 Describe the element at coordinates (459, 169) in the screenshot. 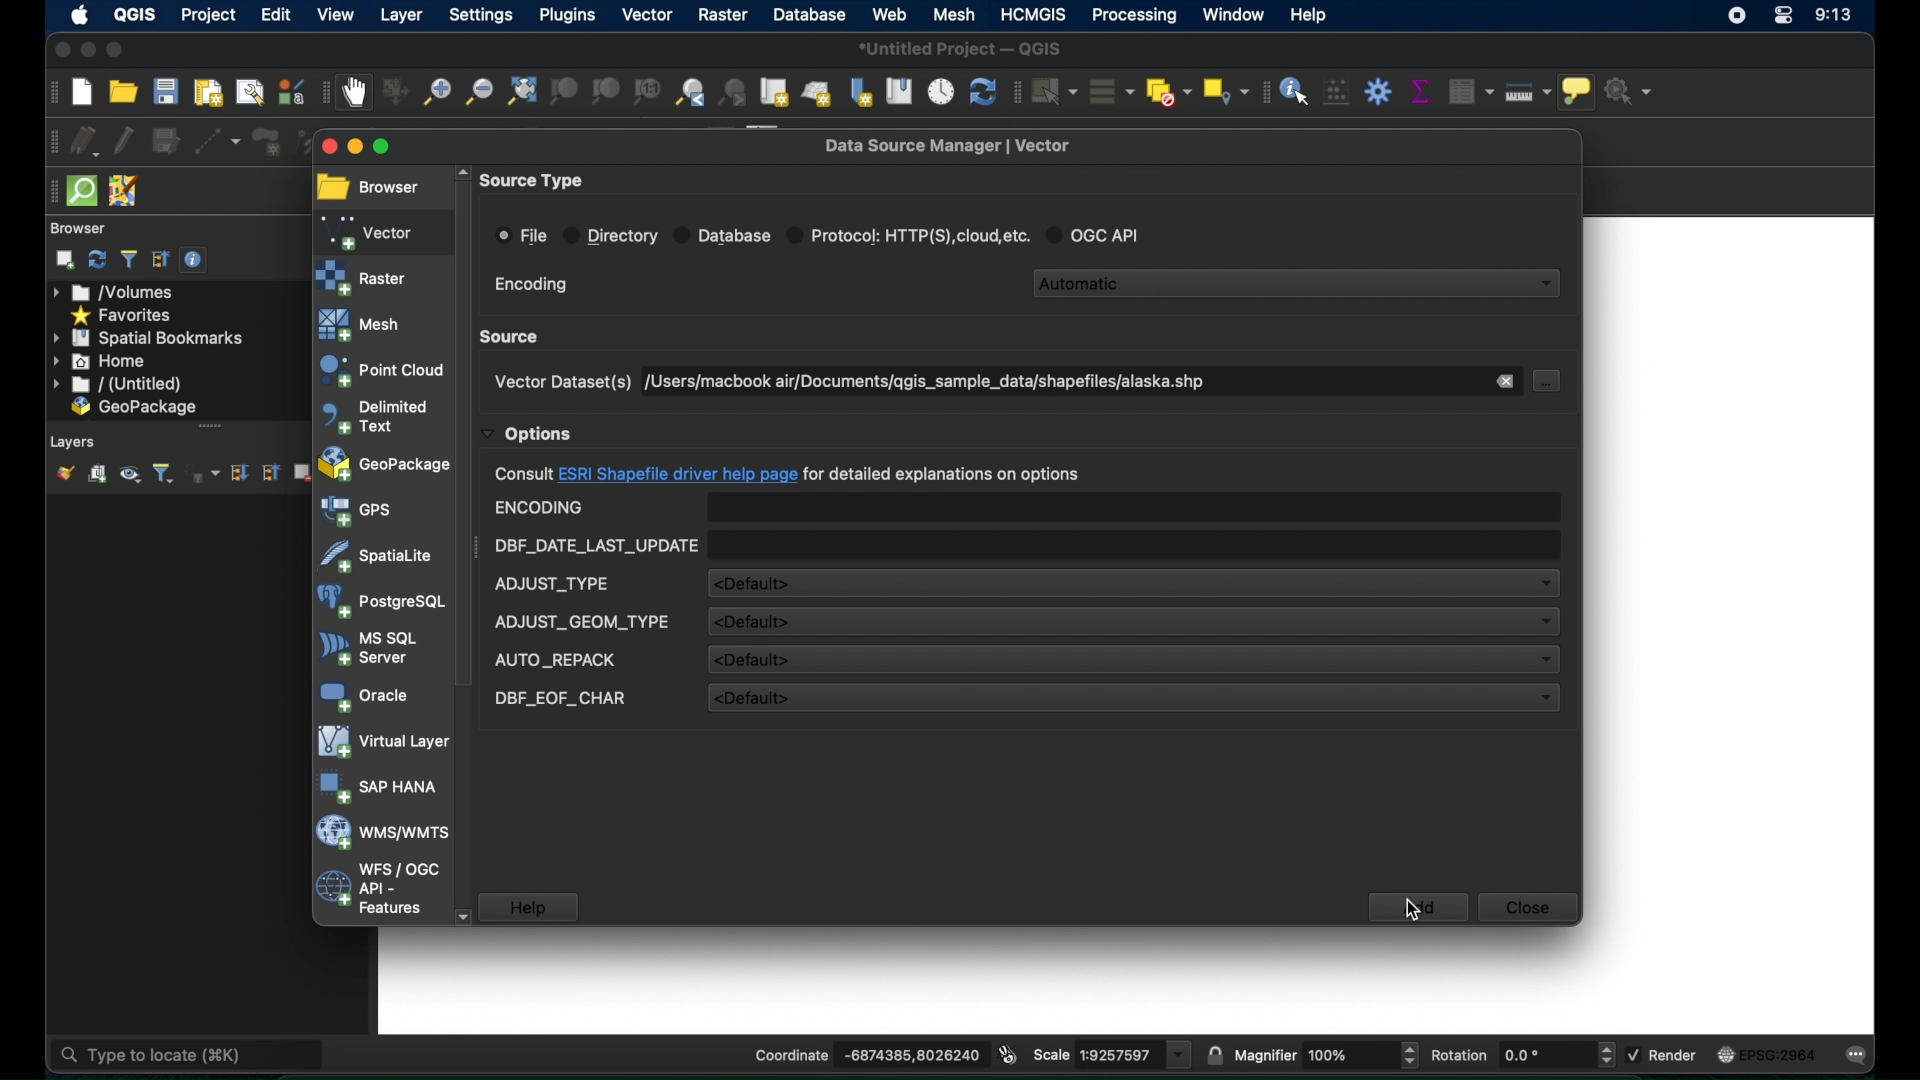

I see `scroll up arrow` at that location.